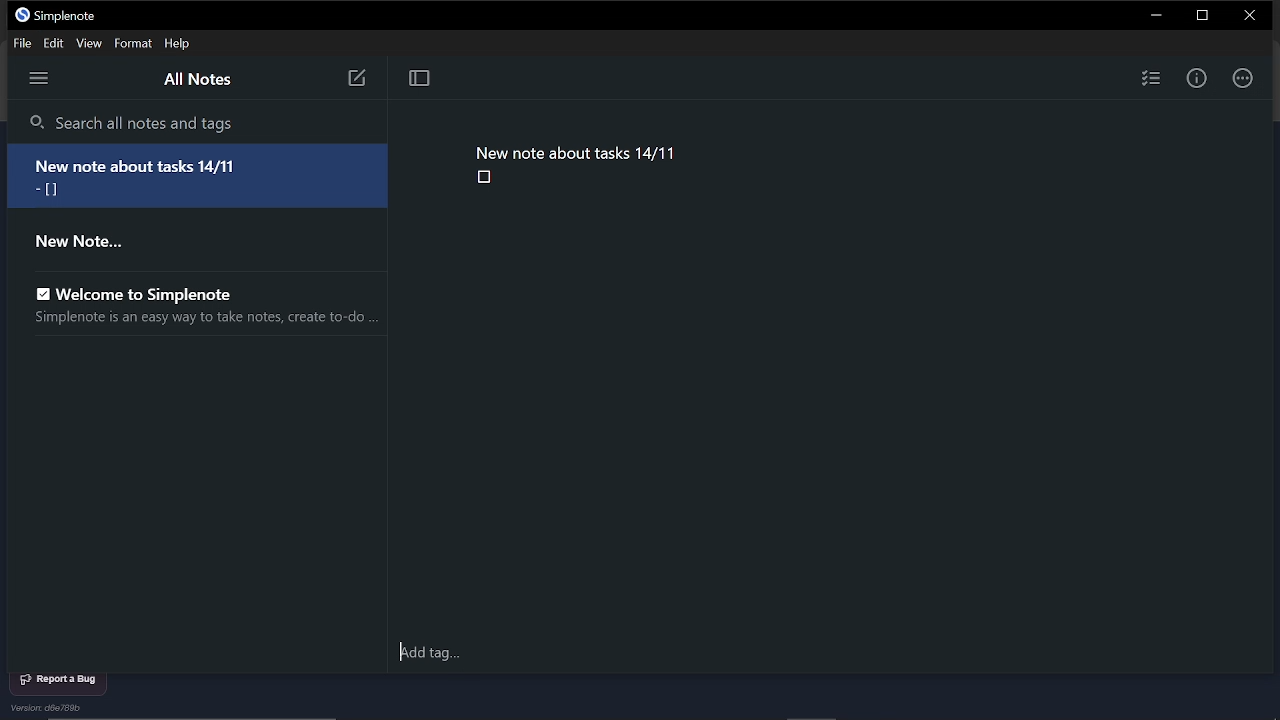 This screenshot has height=720, width=1280. Describe the element at coordinates (1198, 77) in the screenshot. I see `Info` at that location.